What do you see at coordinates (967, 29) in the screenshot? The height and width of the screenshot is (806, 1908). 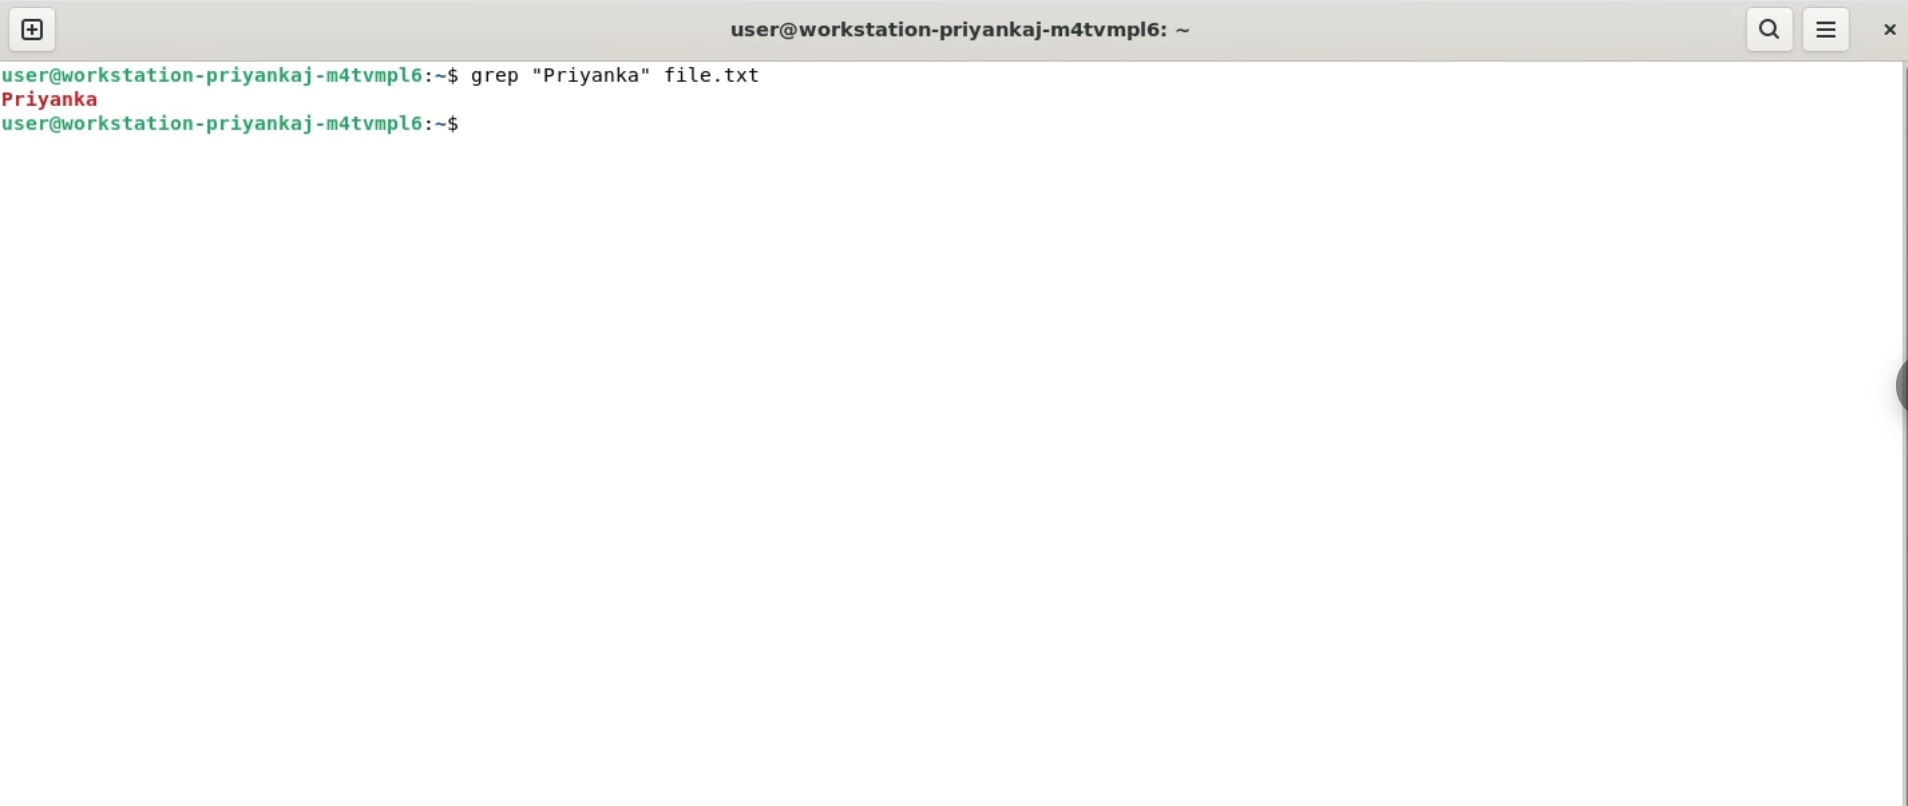 I see `terminal title: user@workstation-priyankaj-m4tvmpl6: ~` at bounding box center [967, 29].